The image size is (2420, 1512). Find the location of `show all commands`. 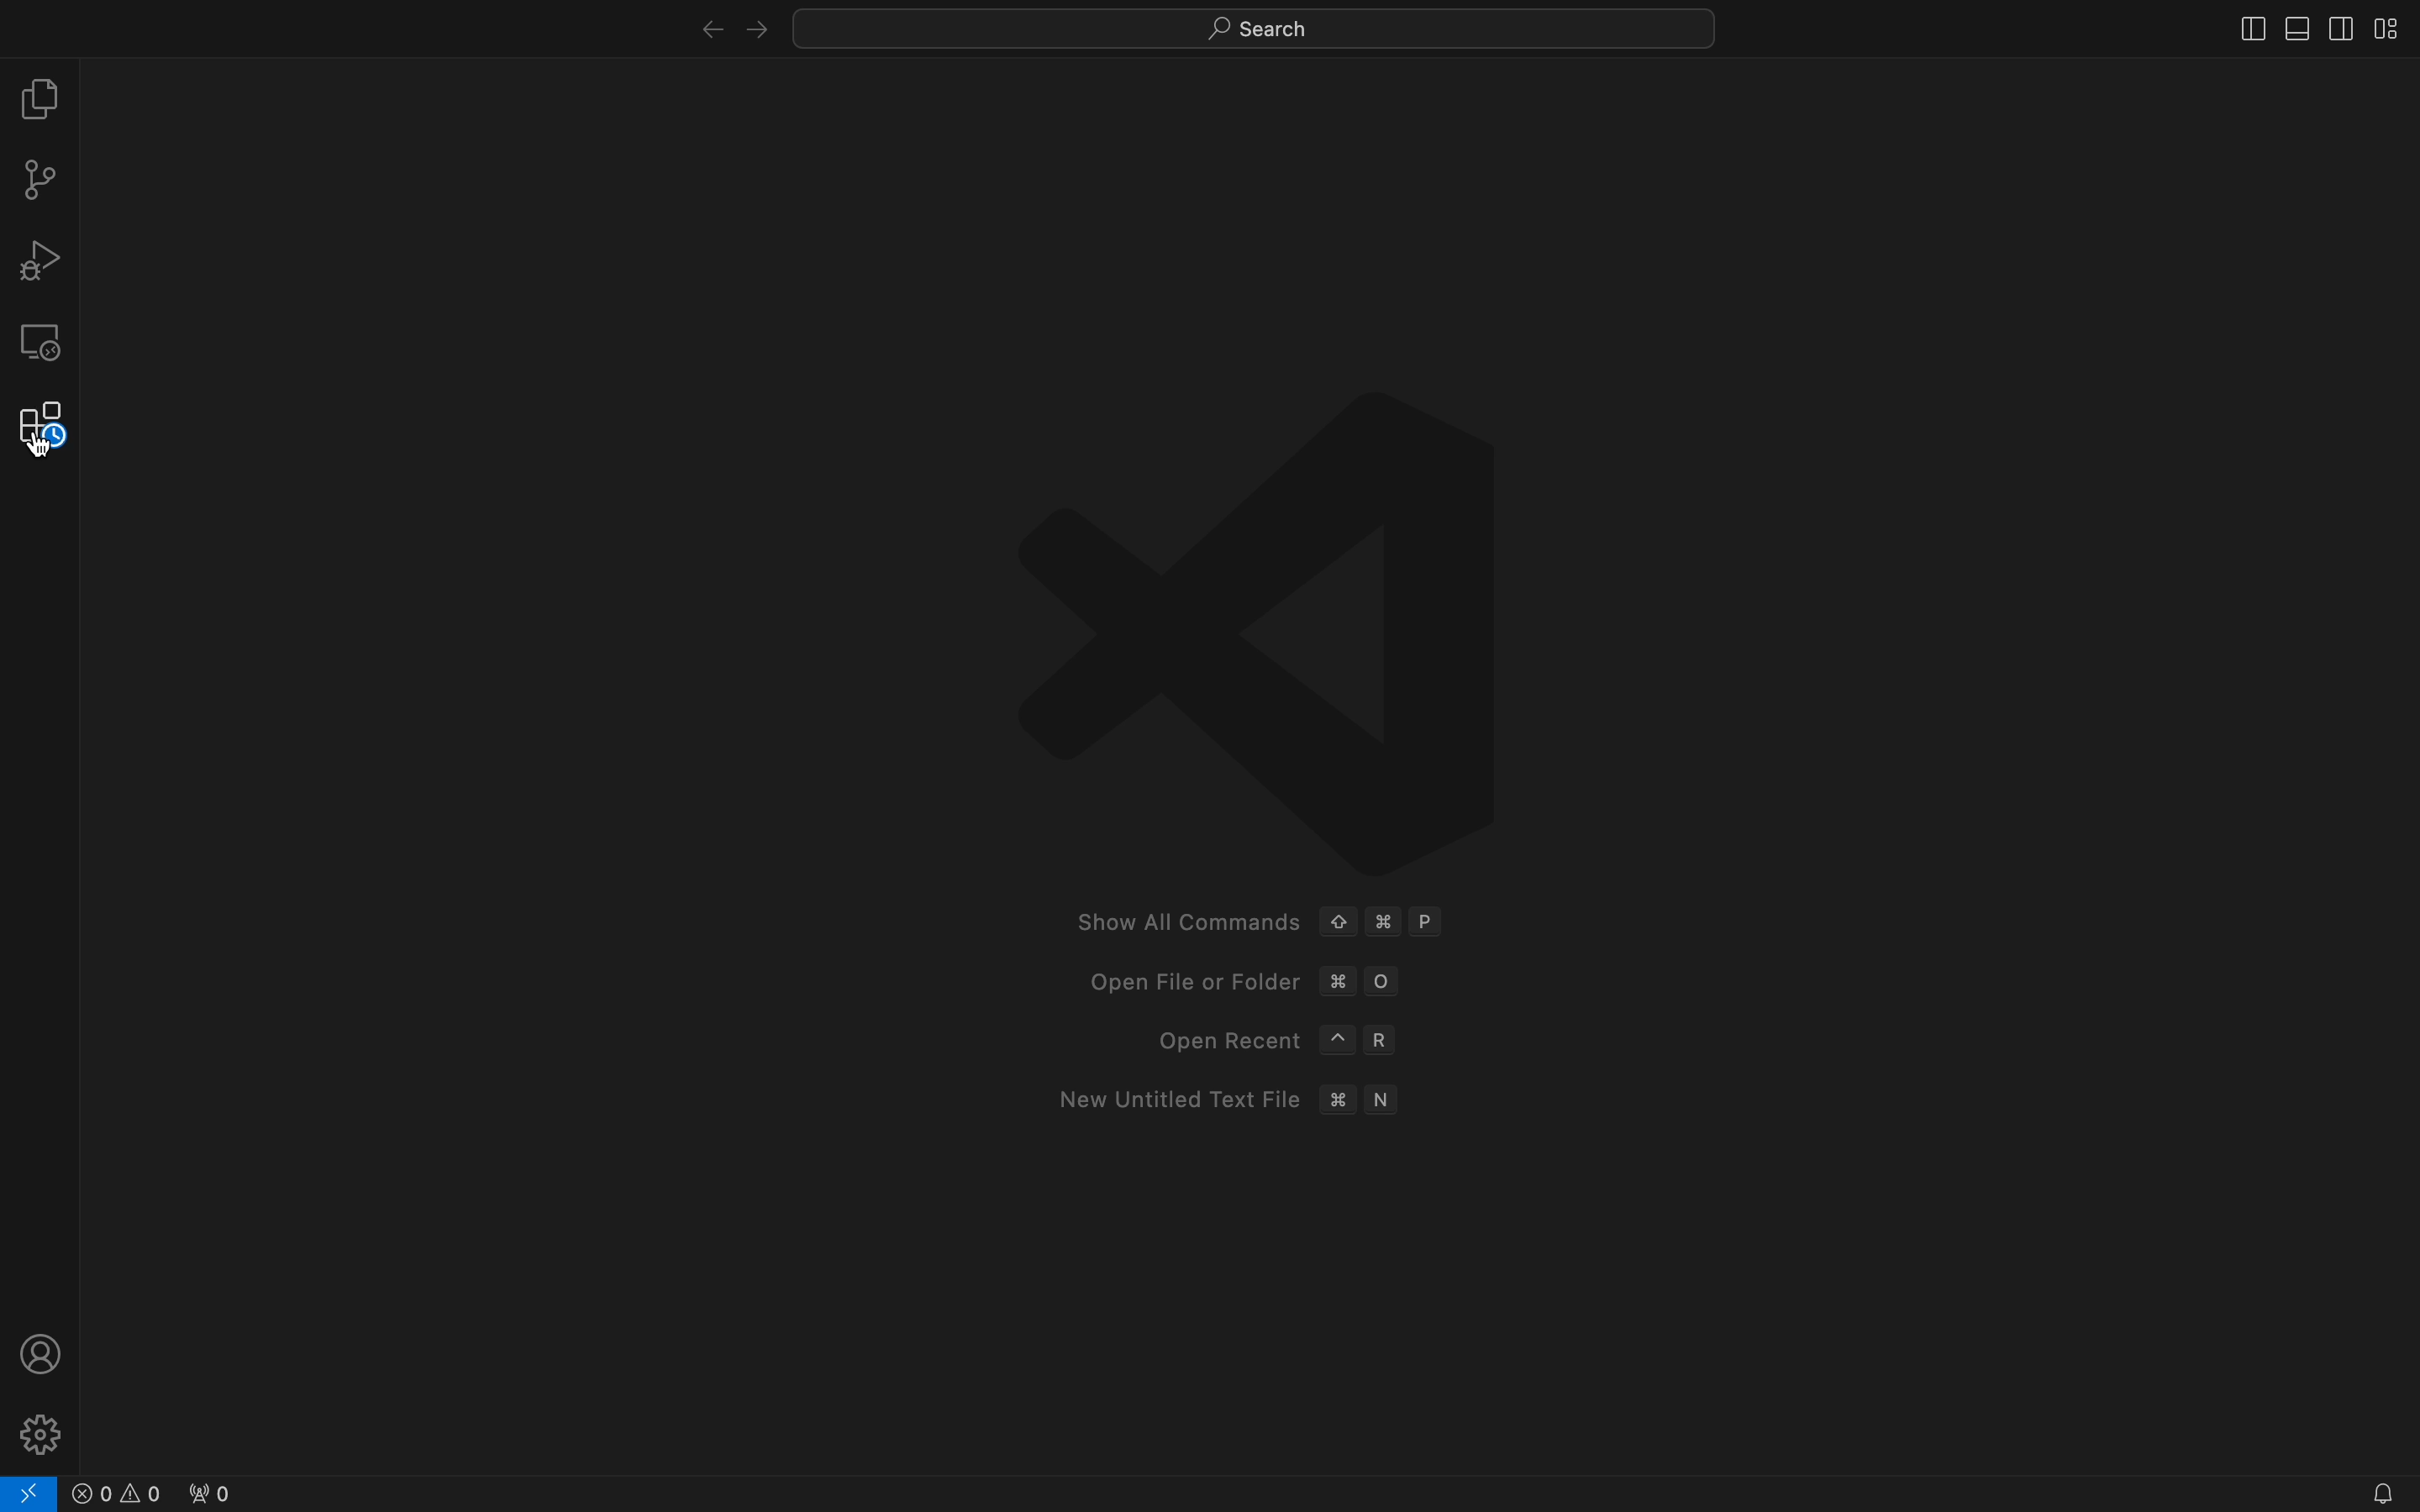

show all commands is located at coordinates (1266, 922).